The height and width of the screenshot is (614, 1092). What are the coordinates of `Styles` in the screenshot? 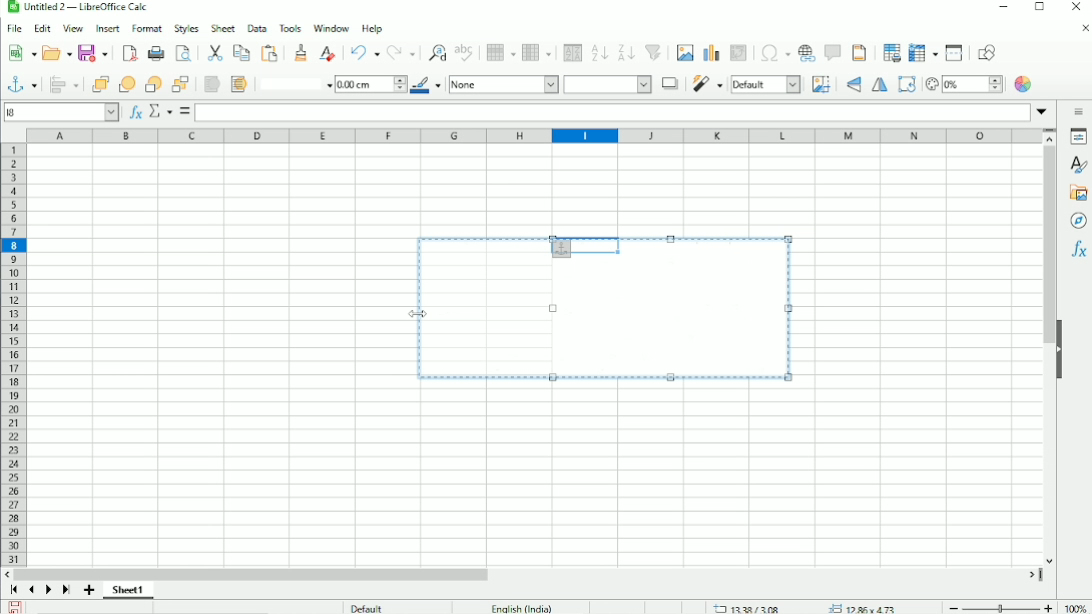 It's located at (187, 28).